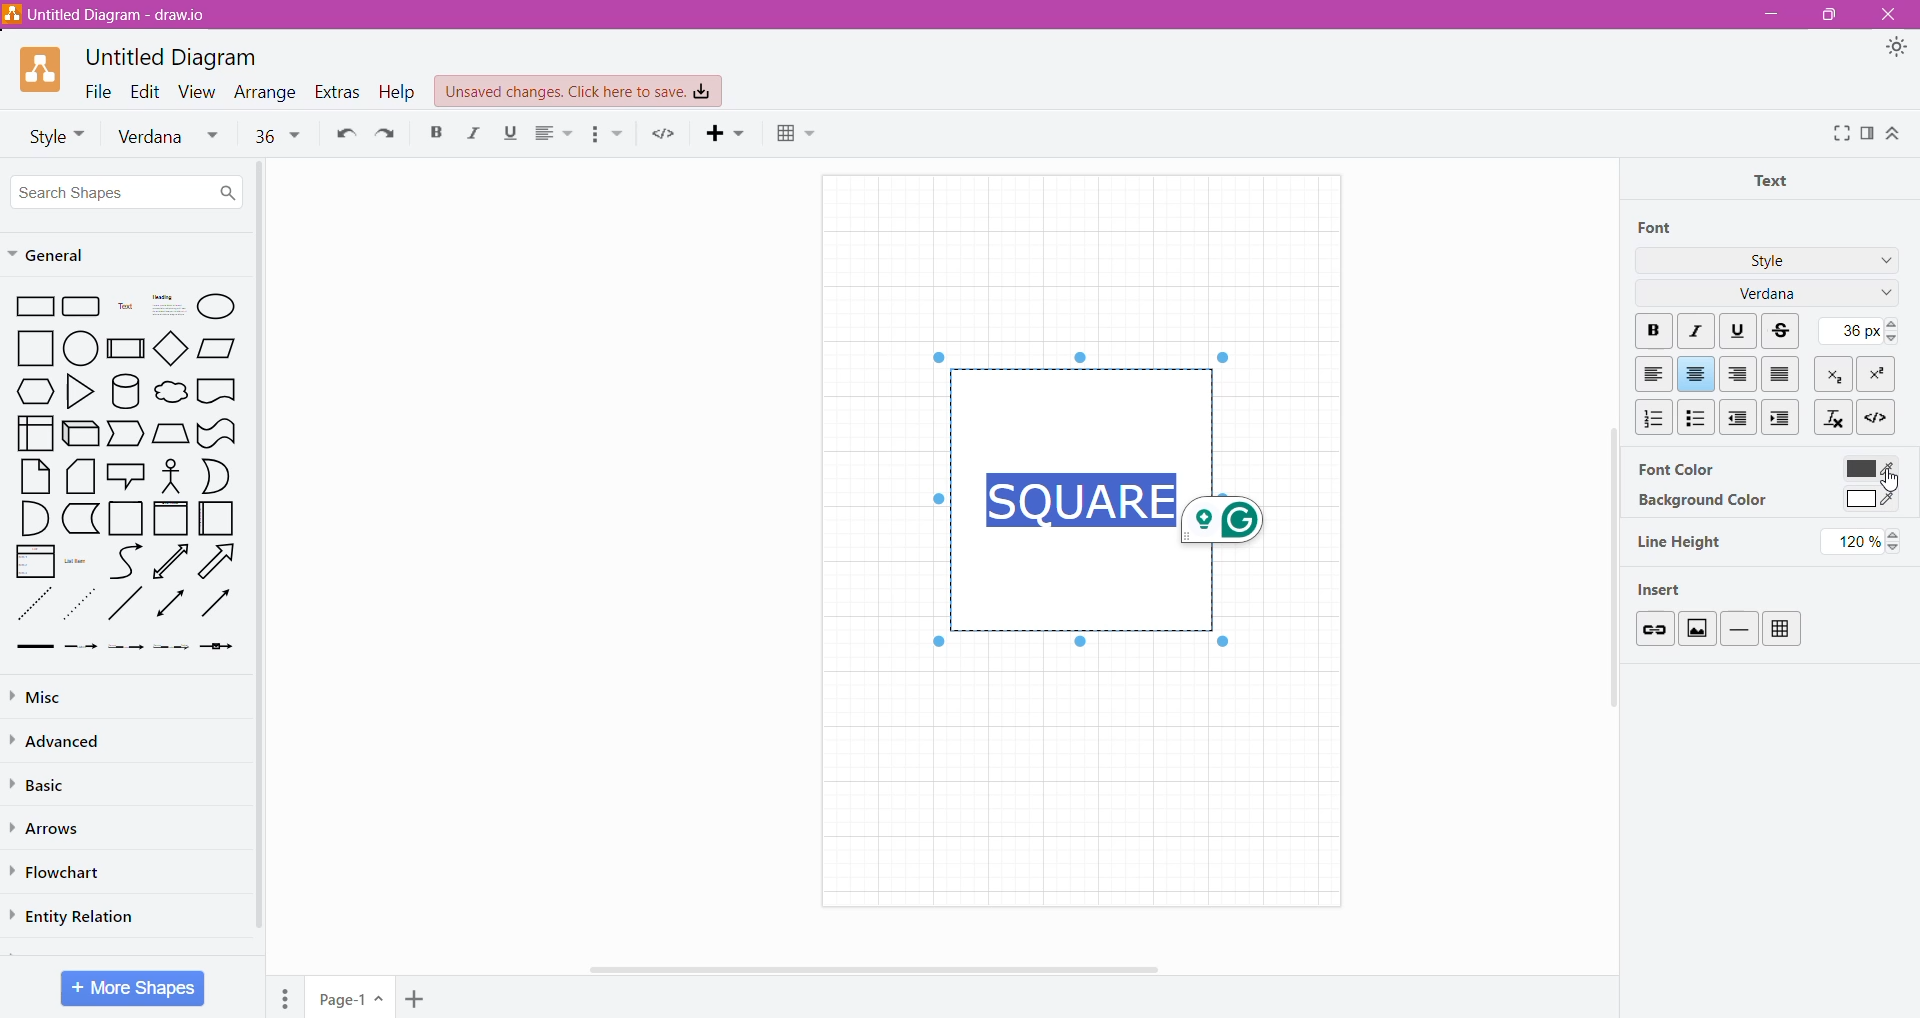 This screenshot has height=1018, width=1920. What do you see at coordinates (1701, 501) in the screenshot?
I see `Background Color` at bounding box center [1701, 501].